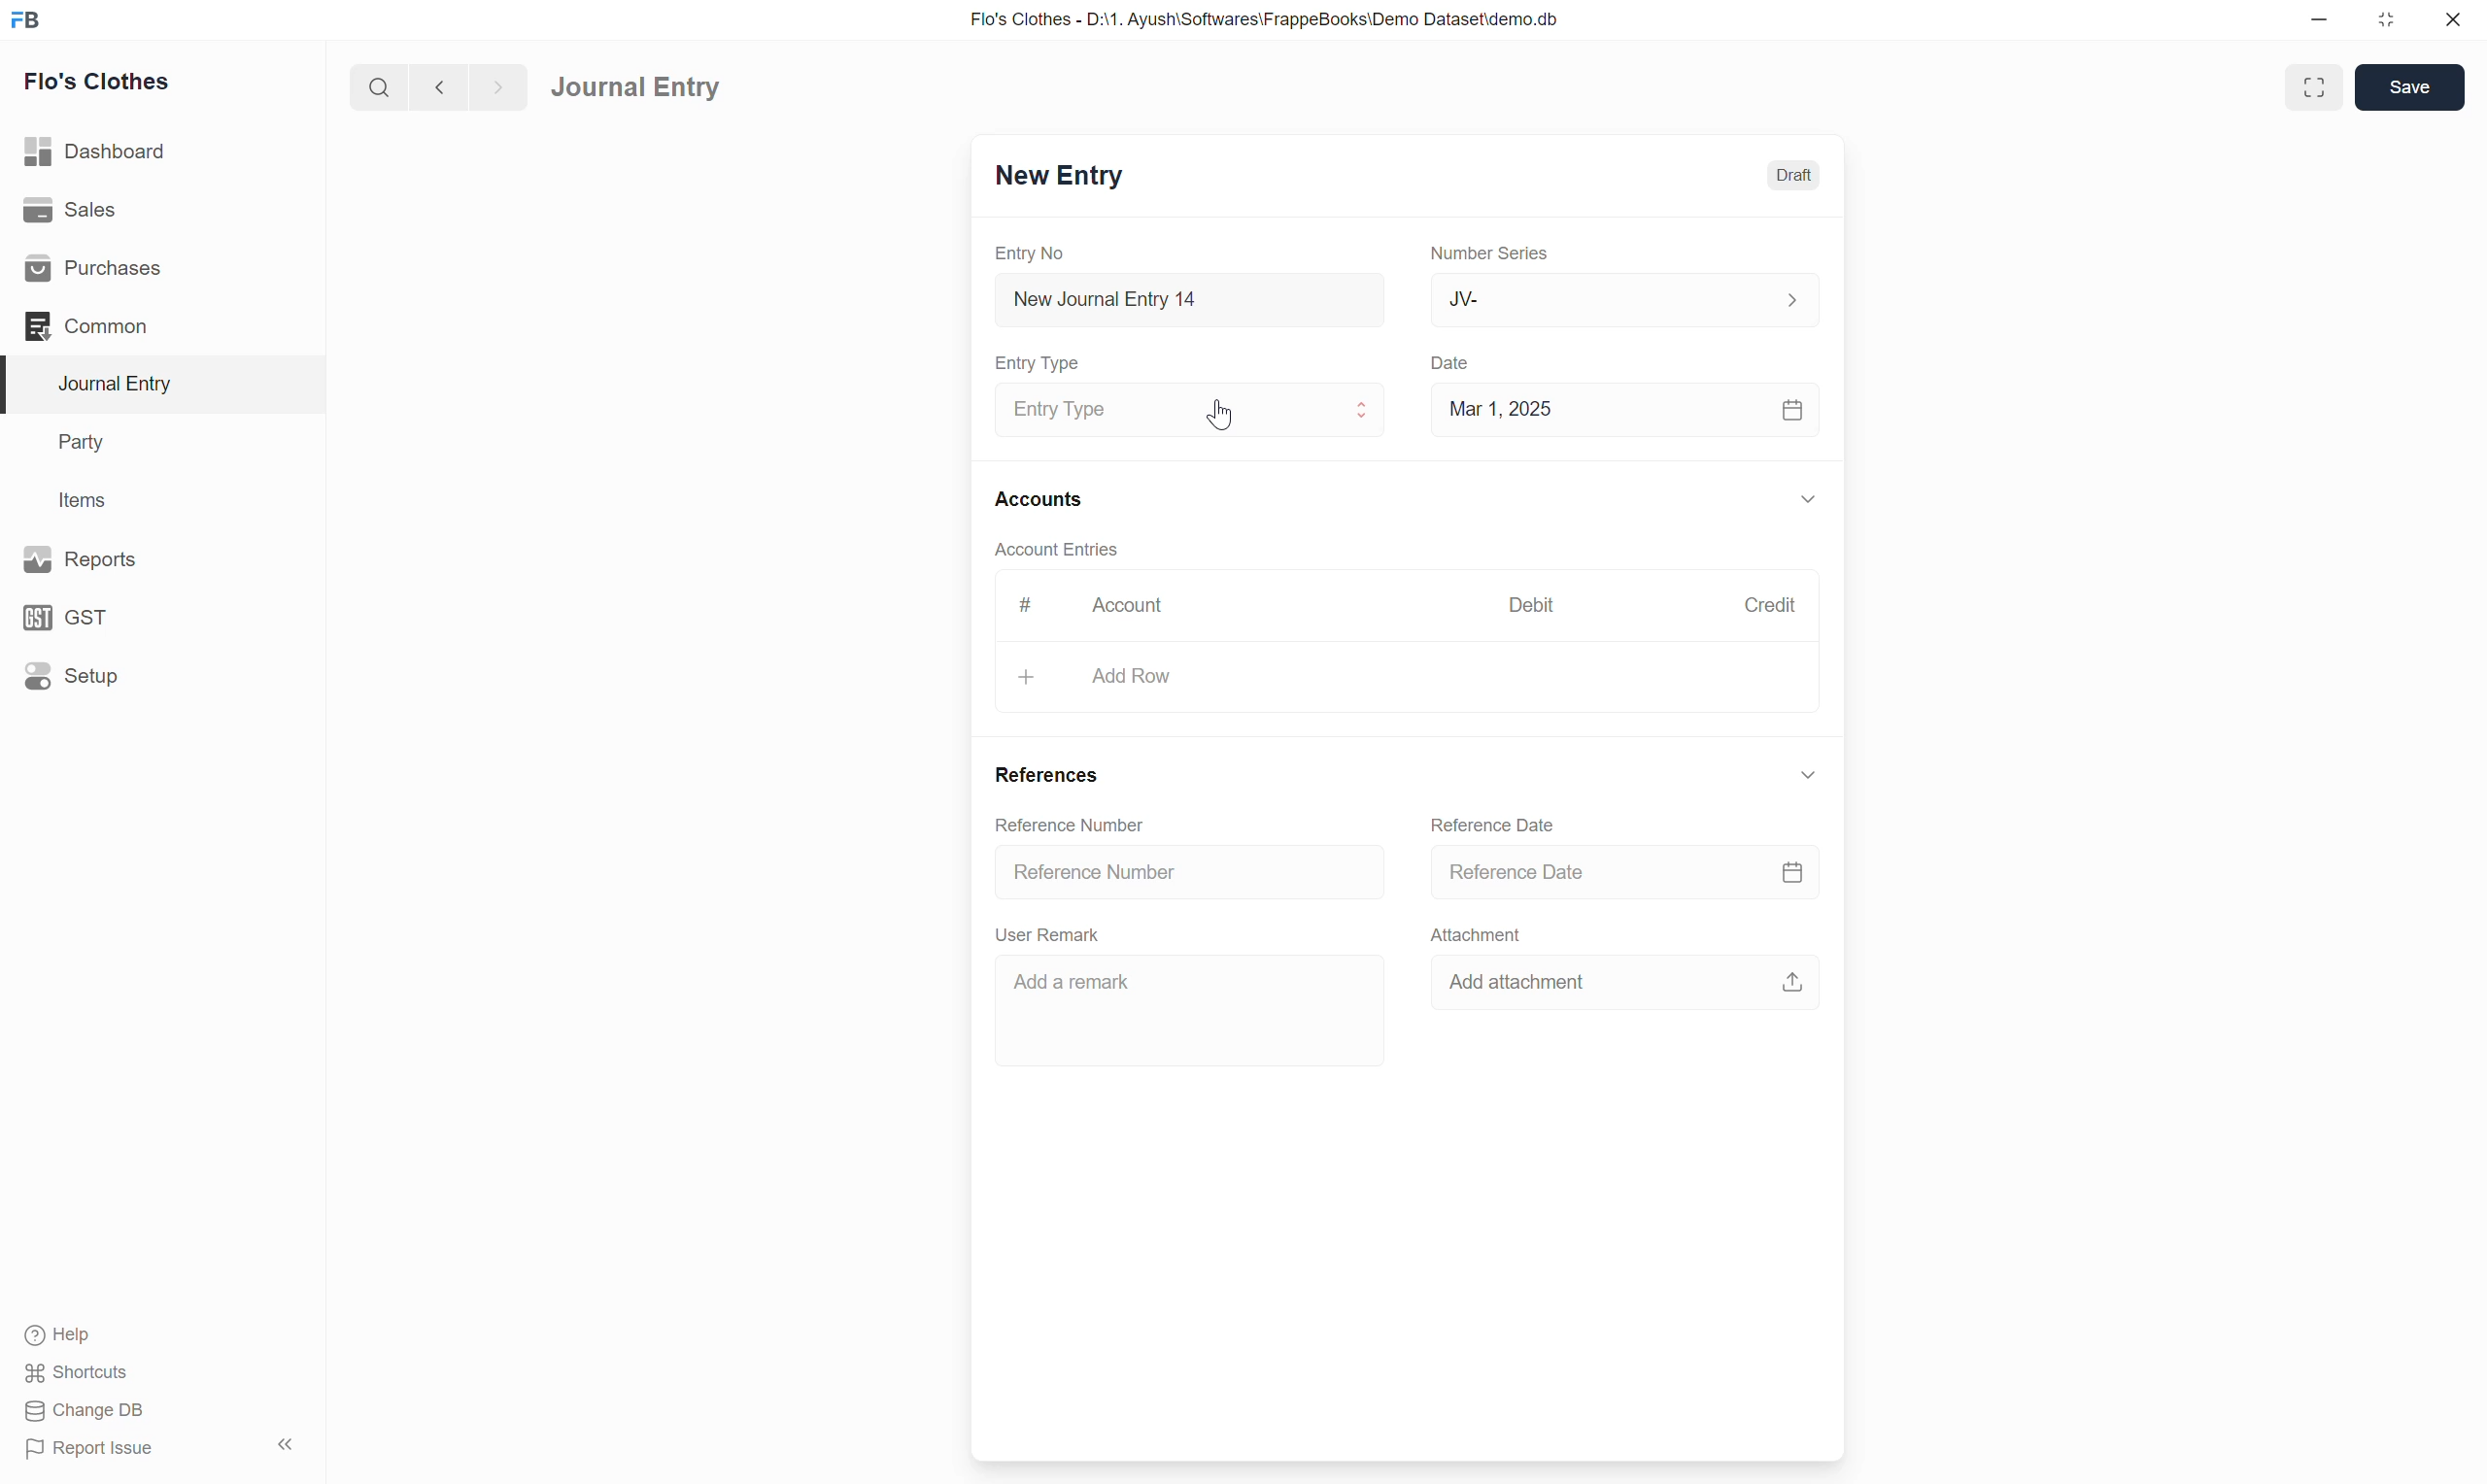 This screenshot has width=2487, height=1484. What do you see at coordinates (1053, 934) in the screenshot?
I see `User Remark` at bounding box center [1053, 934].